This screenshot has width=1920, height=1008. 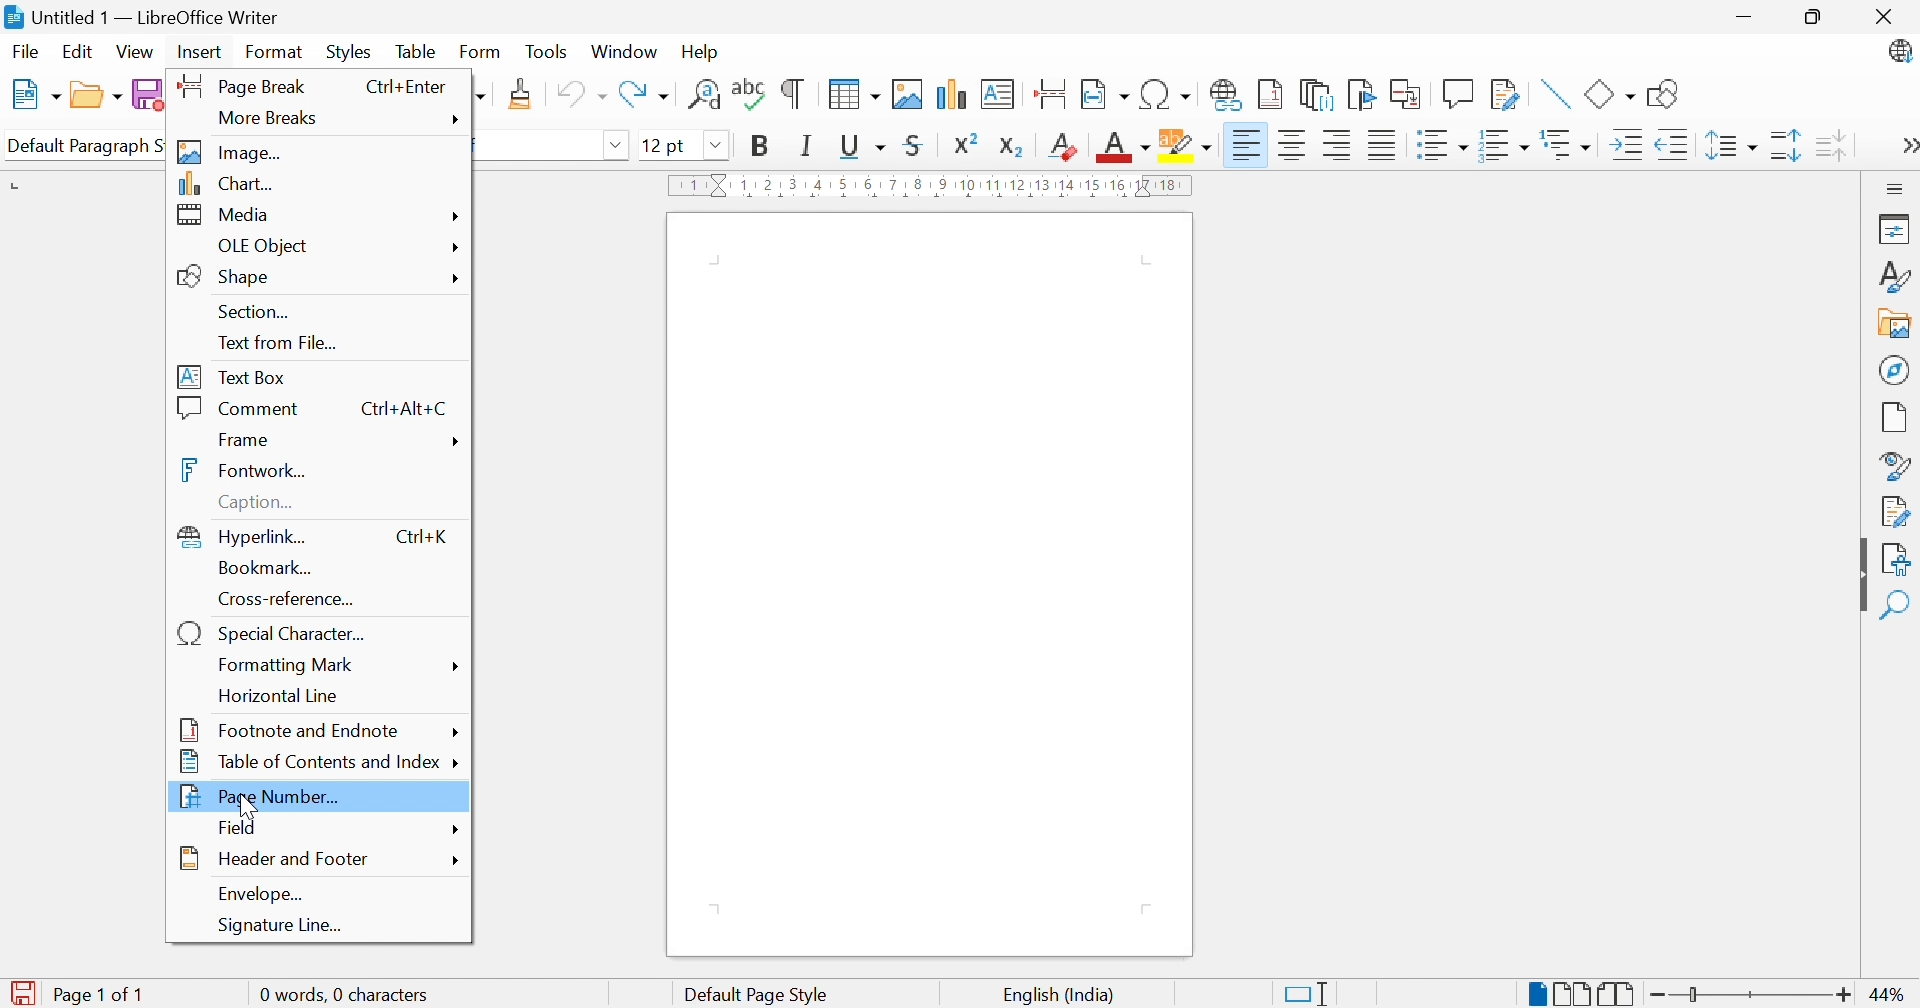 I want to click on Decrease indent, so click(x=1673, y=145).